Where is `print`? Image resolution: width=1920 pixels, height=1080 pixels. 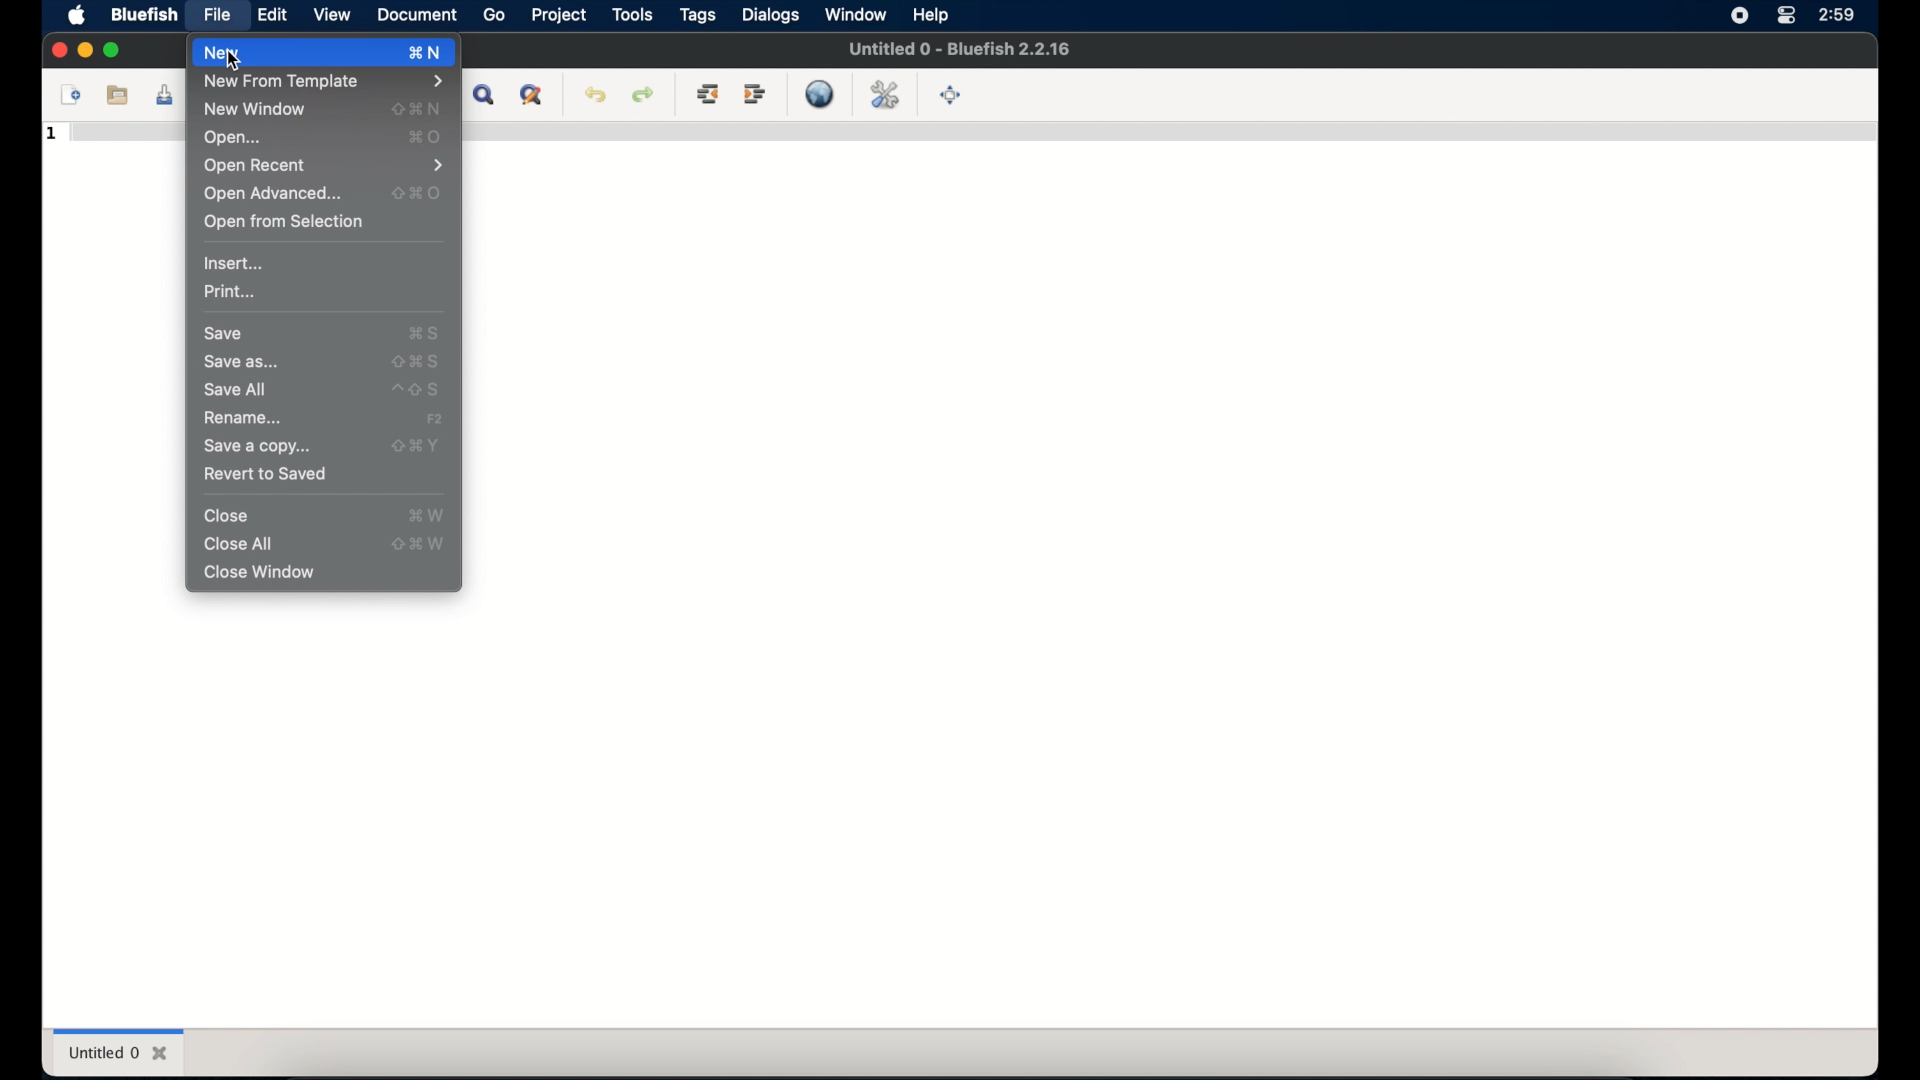 print is located at coordinates (231, 291).